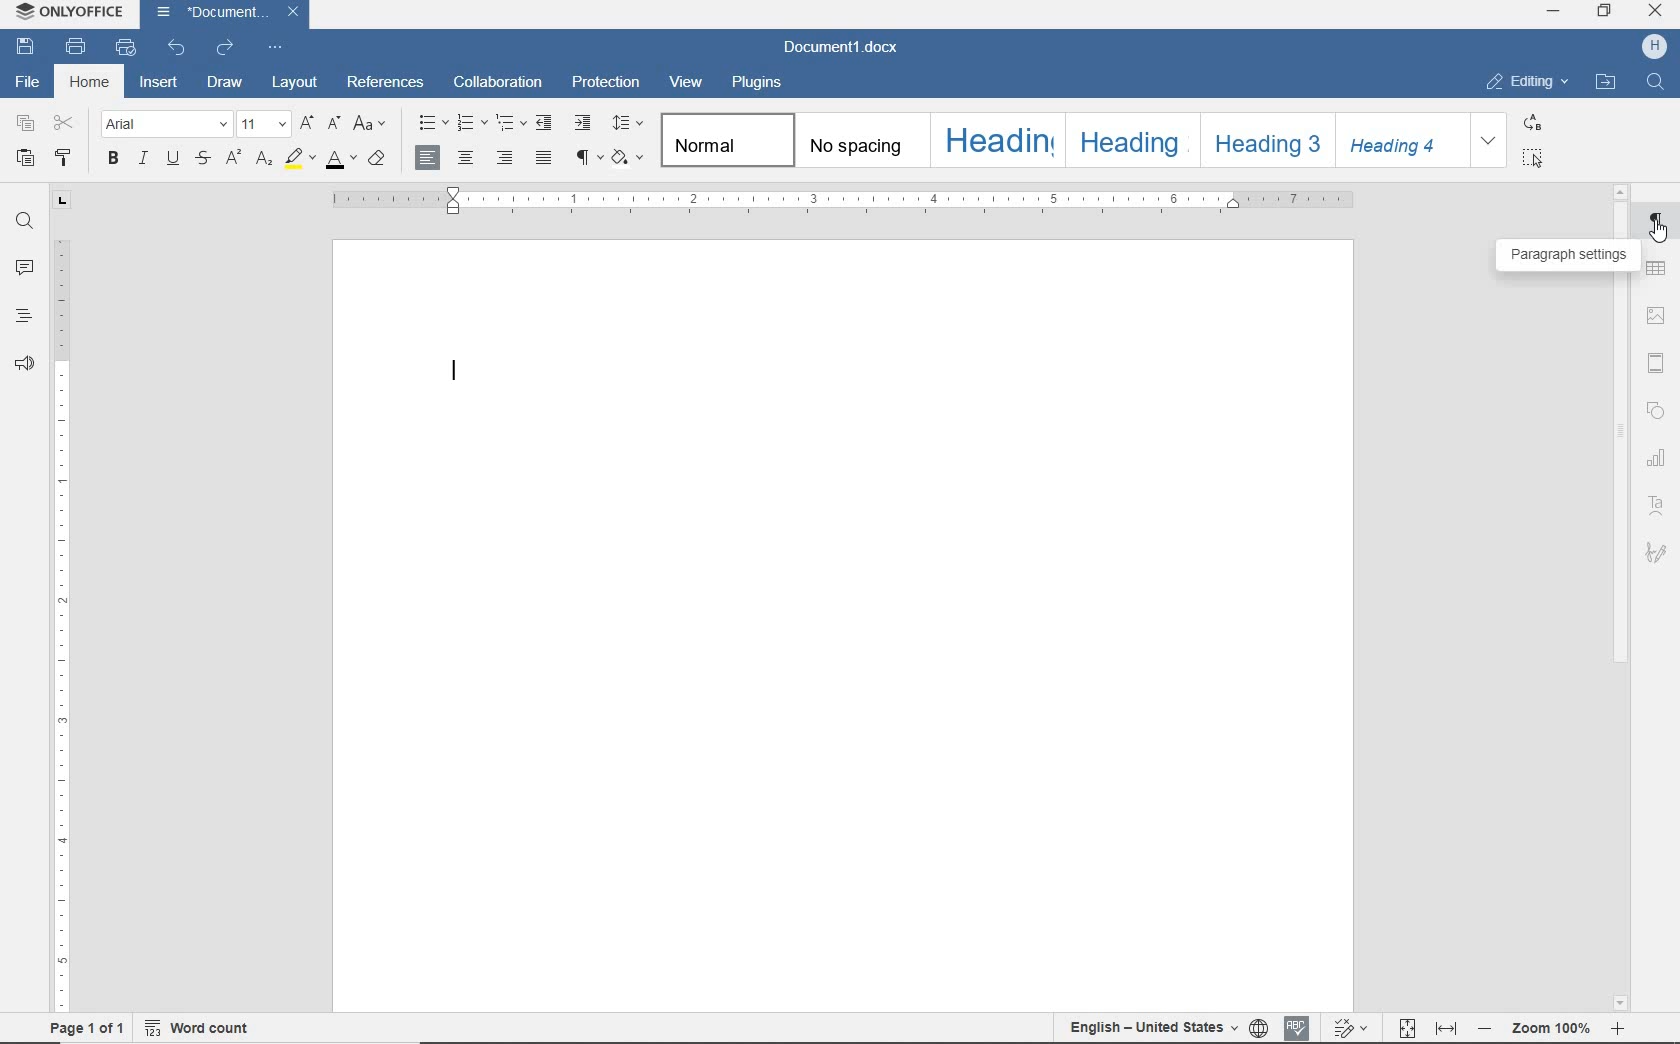  Describe the element at coordinates (160, 83) in the screenshot. I see `insert` at that location.